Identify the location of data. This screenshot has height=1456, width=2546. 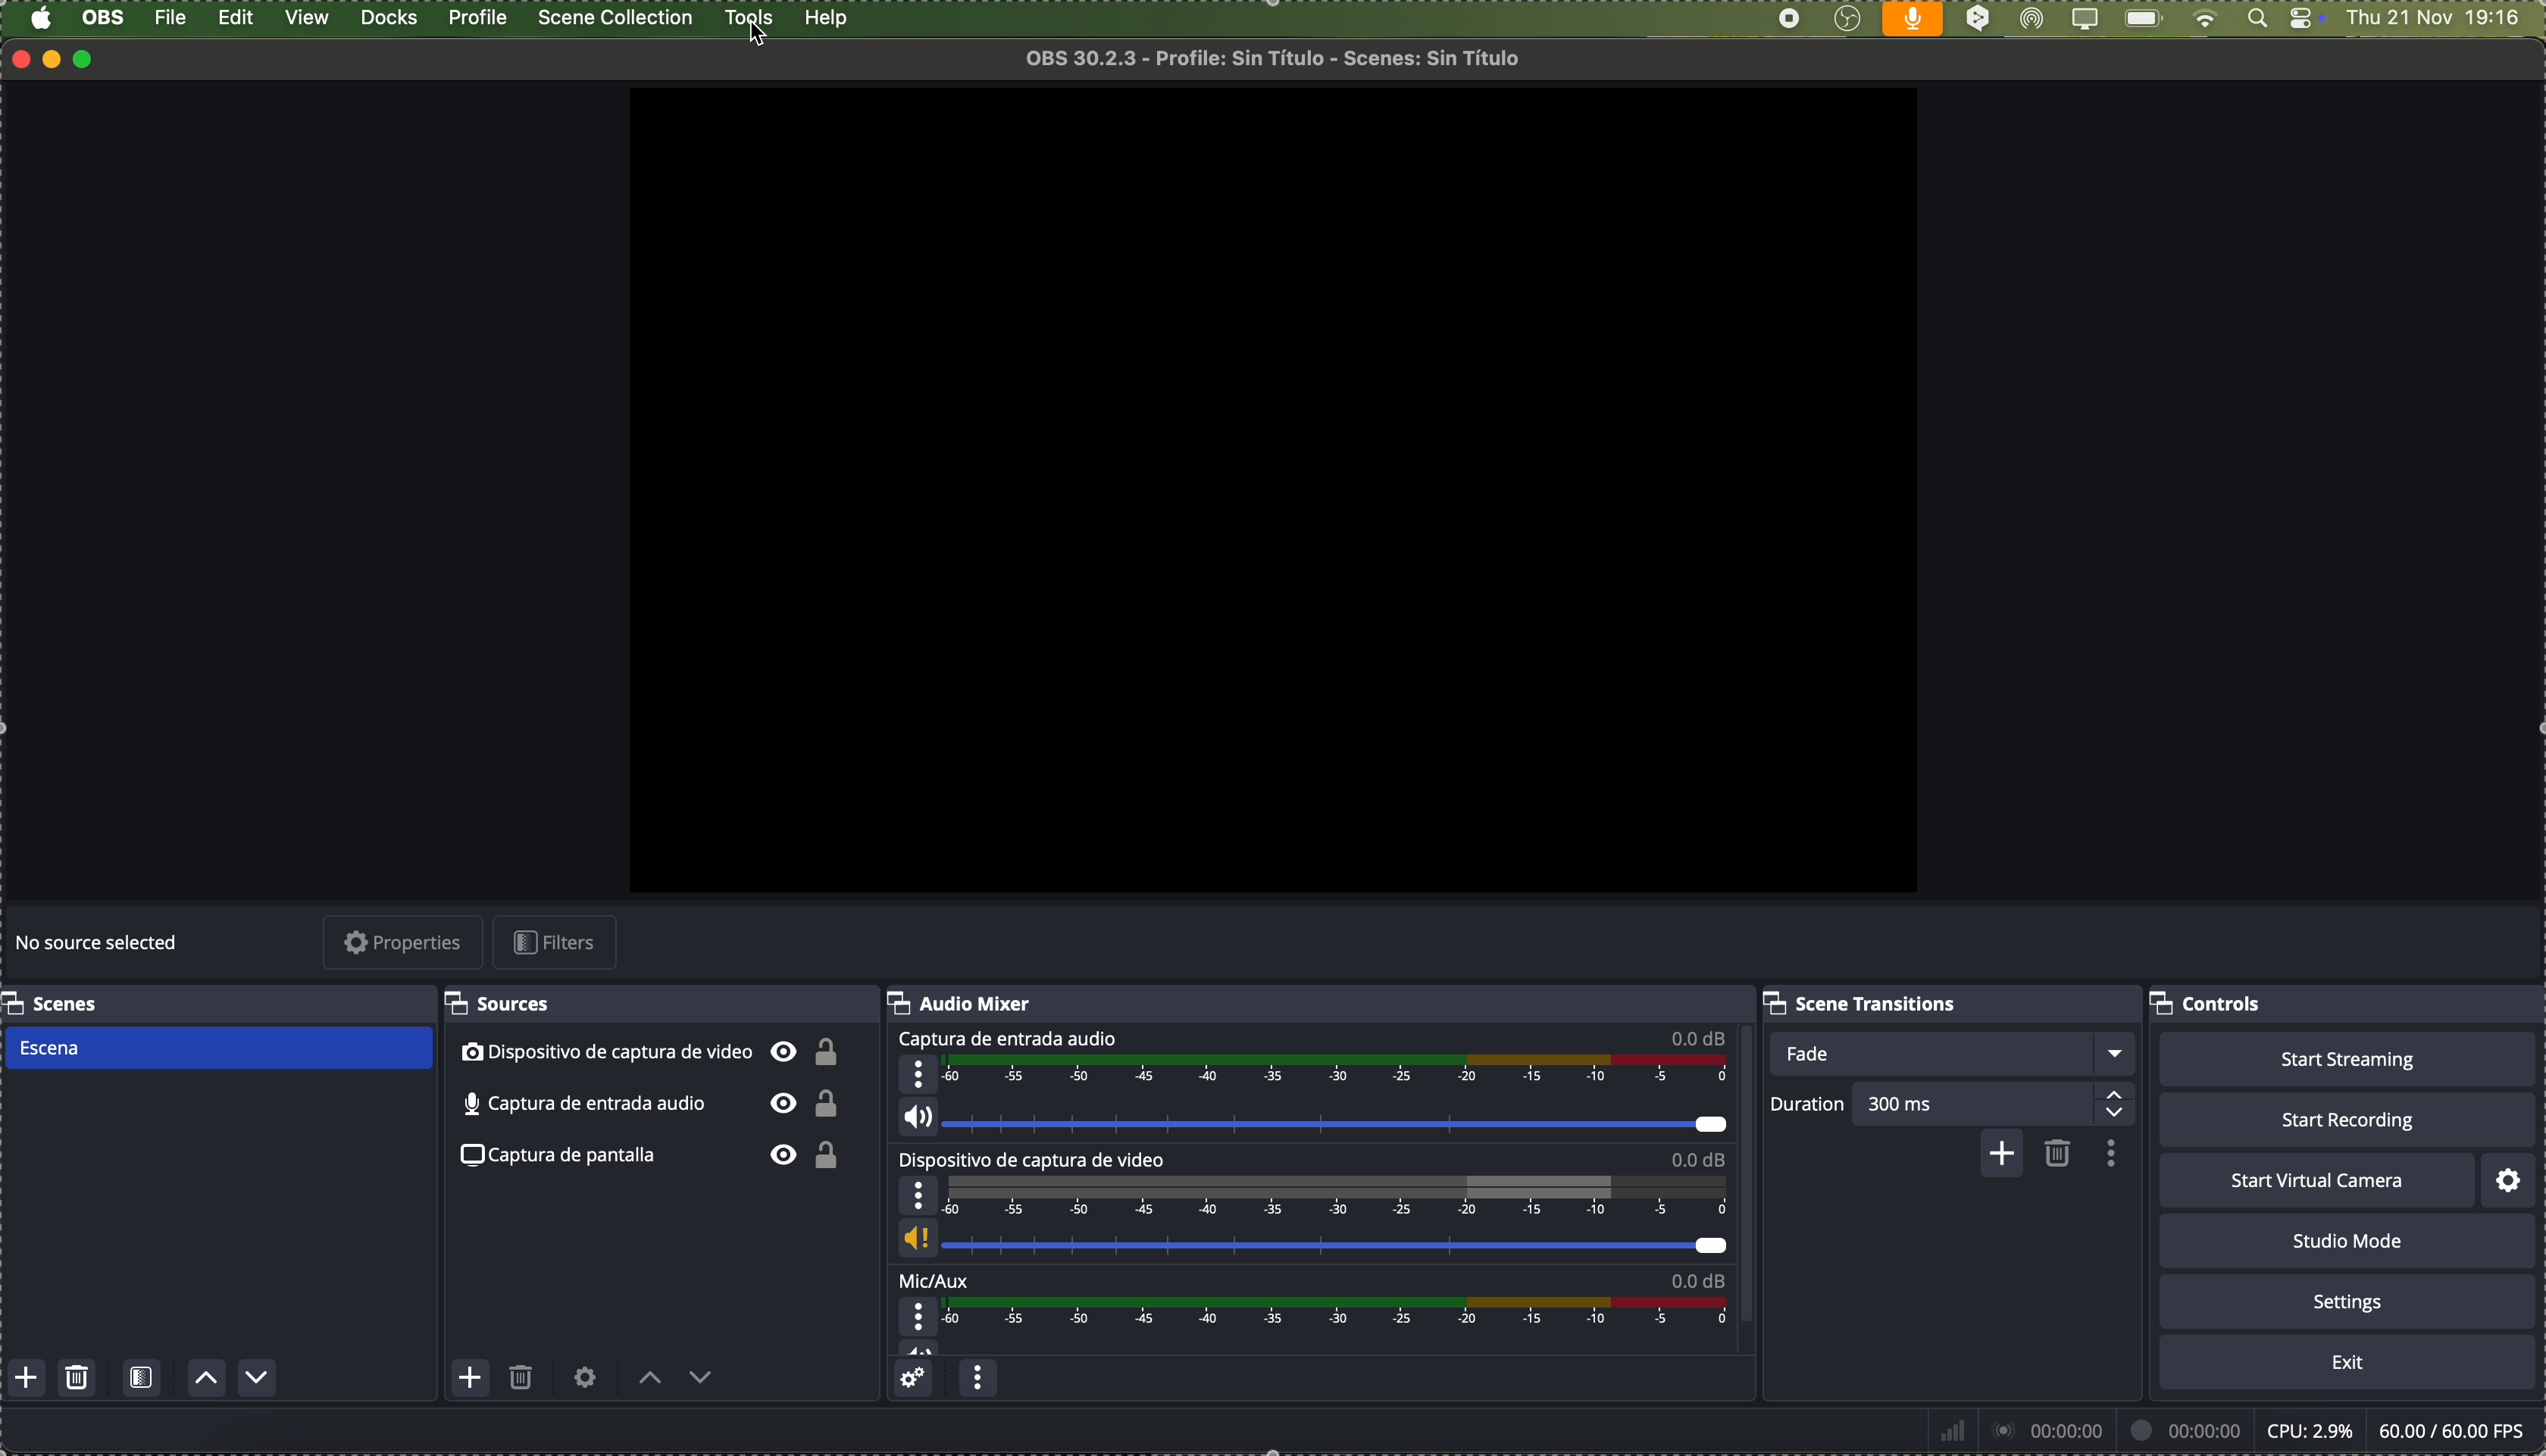
(2230, 1430).